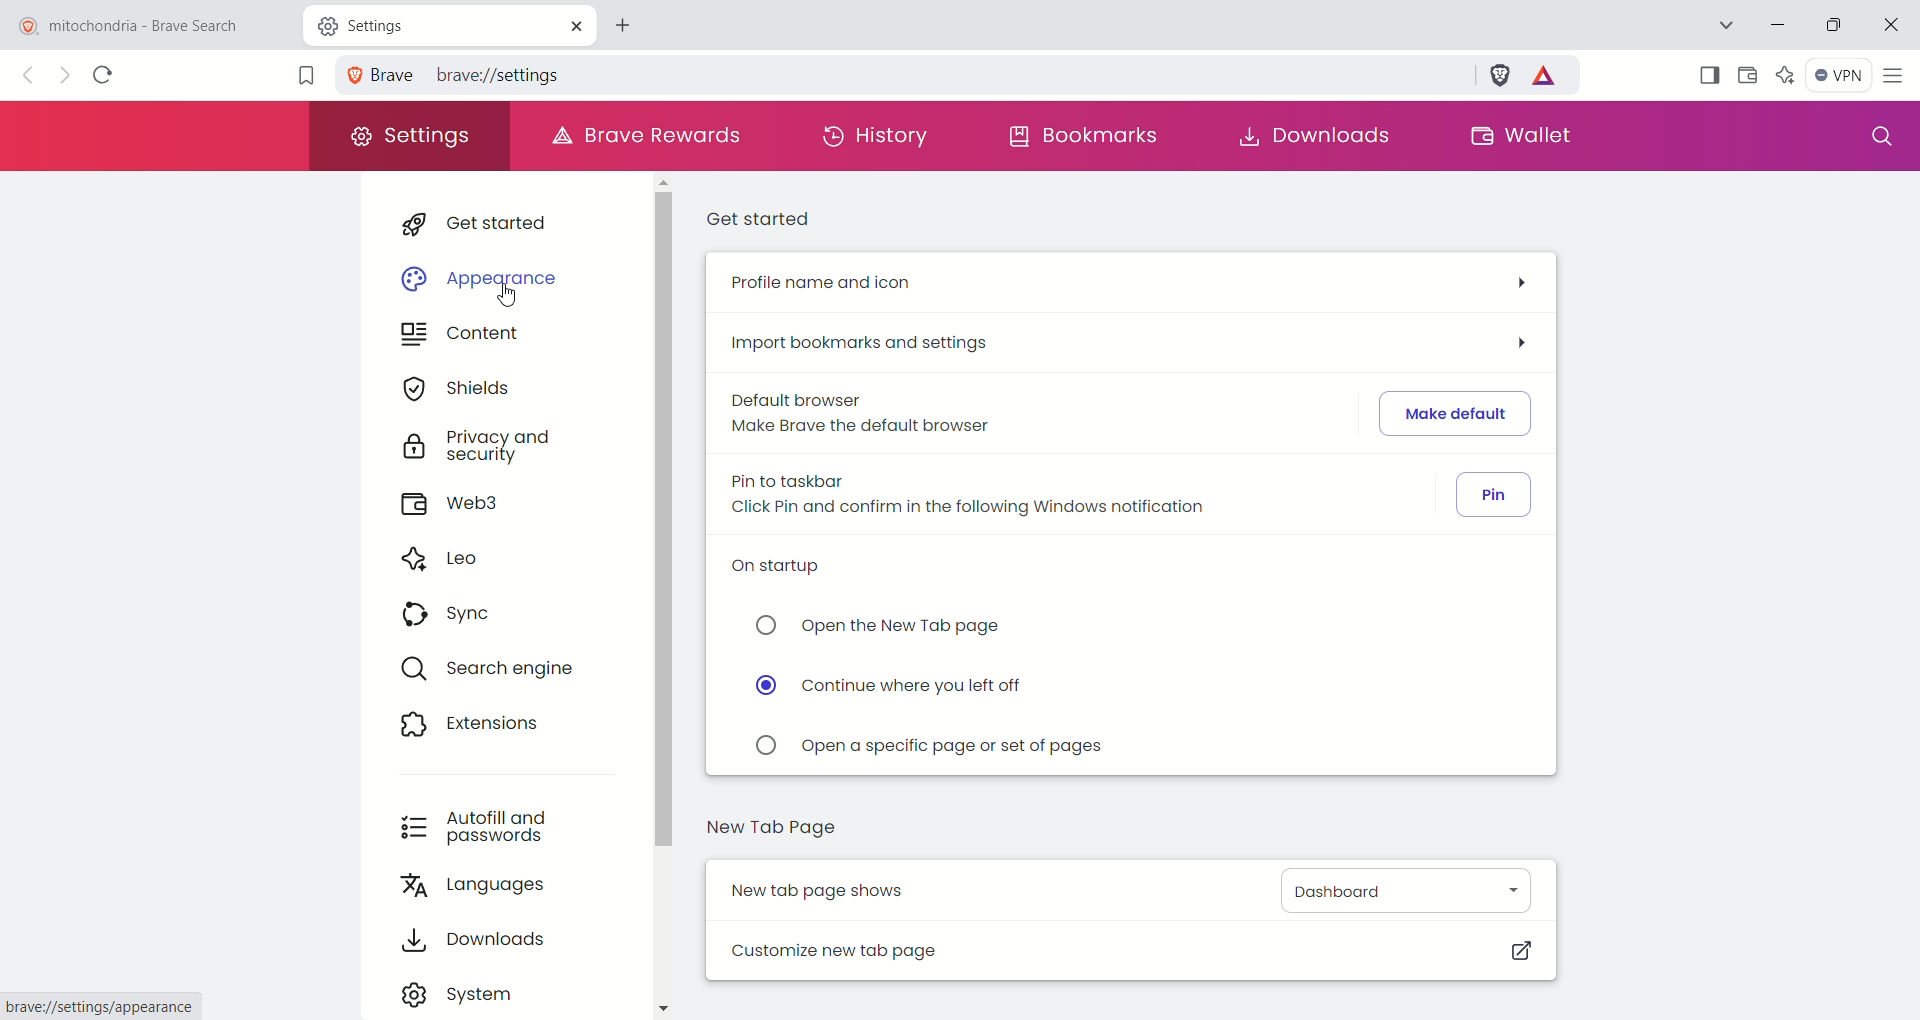 This screenshot has height=1020, width=1920. I want to click on wallet, so click(1521, 135).